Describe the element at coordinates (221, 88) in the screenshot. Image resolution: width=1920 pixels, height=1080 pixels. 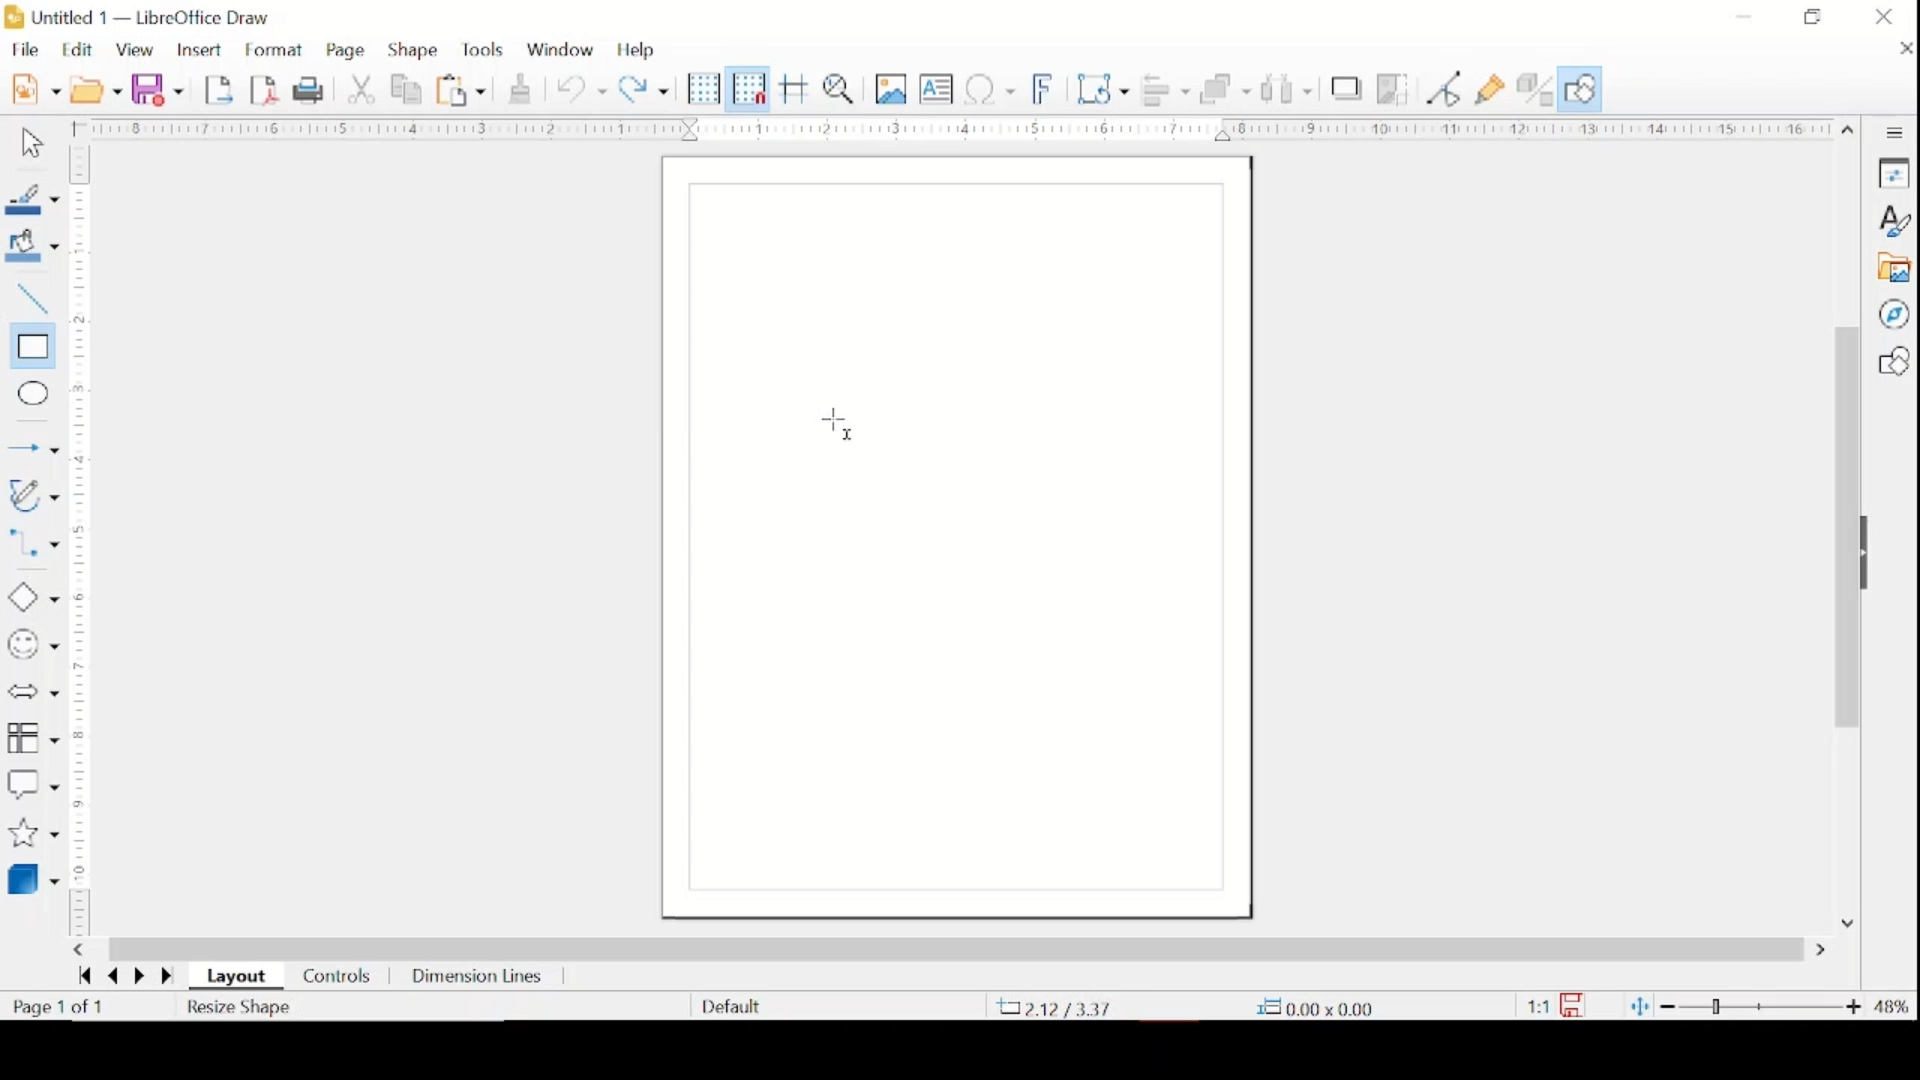
I see `export` at that location.